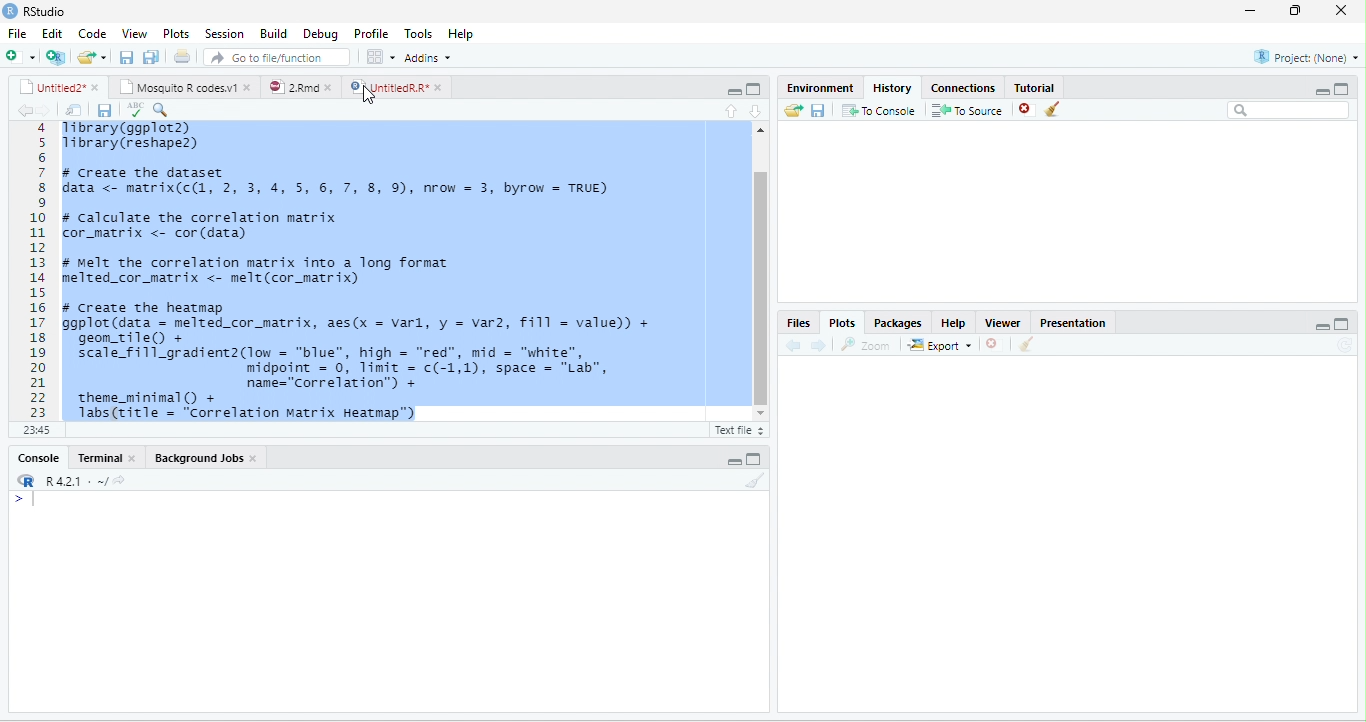 The height and width of the screenshot is (722, 1366). I want to click on source on save, so click(169, 109).